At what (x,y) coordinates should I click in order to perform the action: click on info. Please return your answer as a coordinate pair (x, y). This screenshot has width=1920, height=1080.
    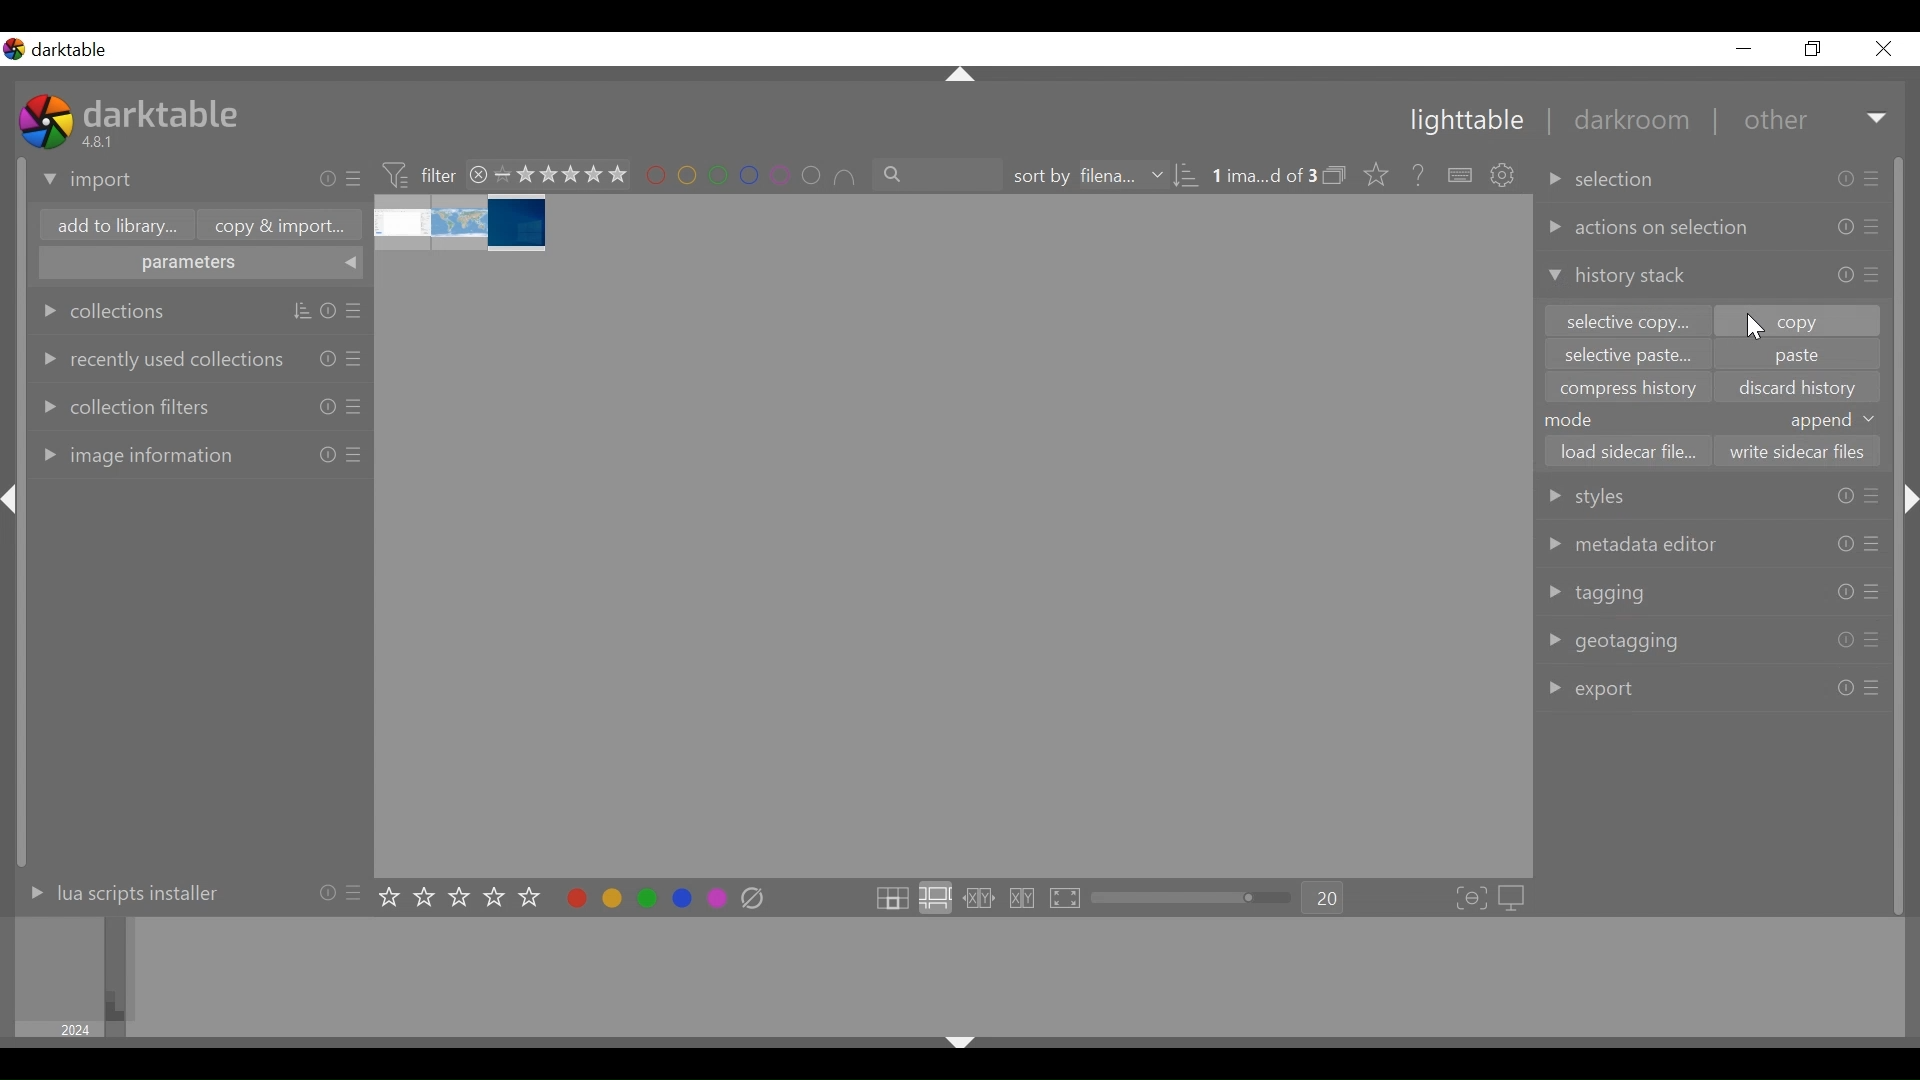
    Looking at the image, I should click on (1844, 544).